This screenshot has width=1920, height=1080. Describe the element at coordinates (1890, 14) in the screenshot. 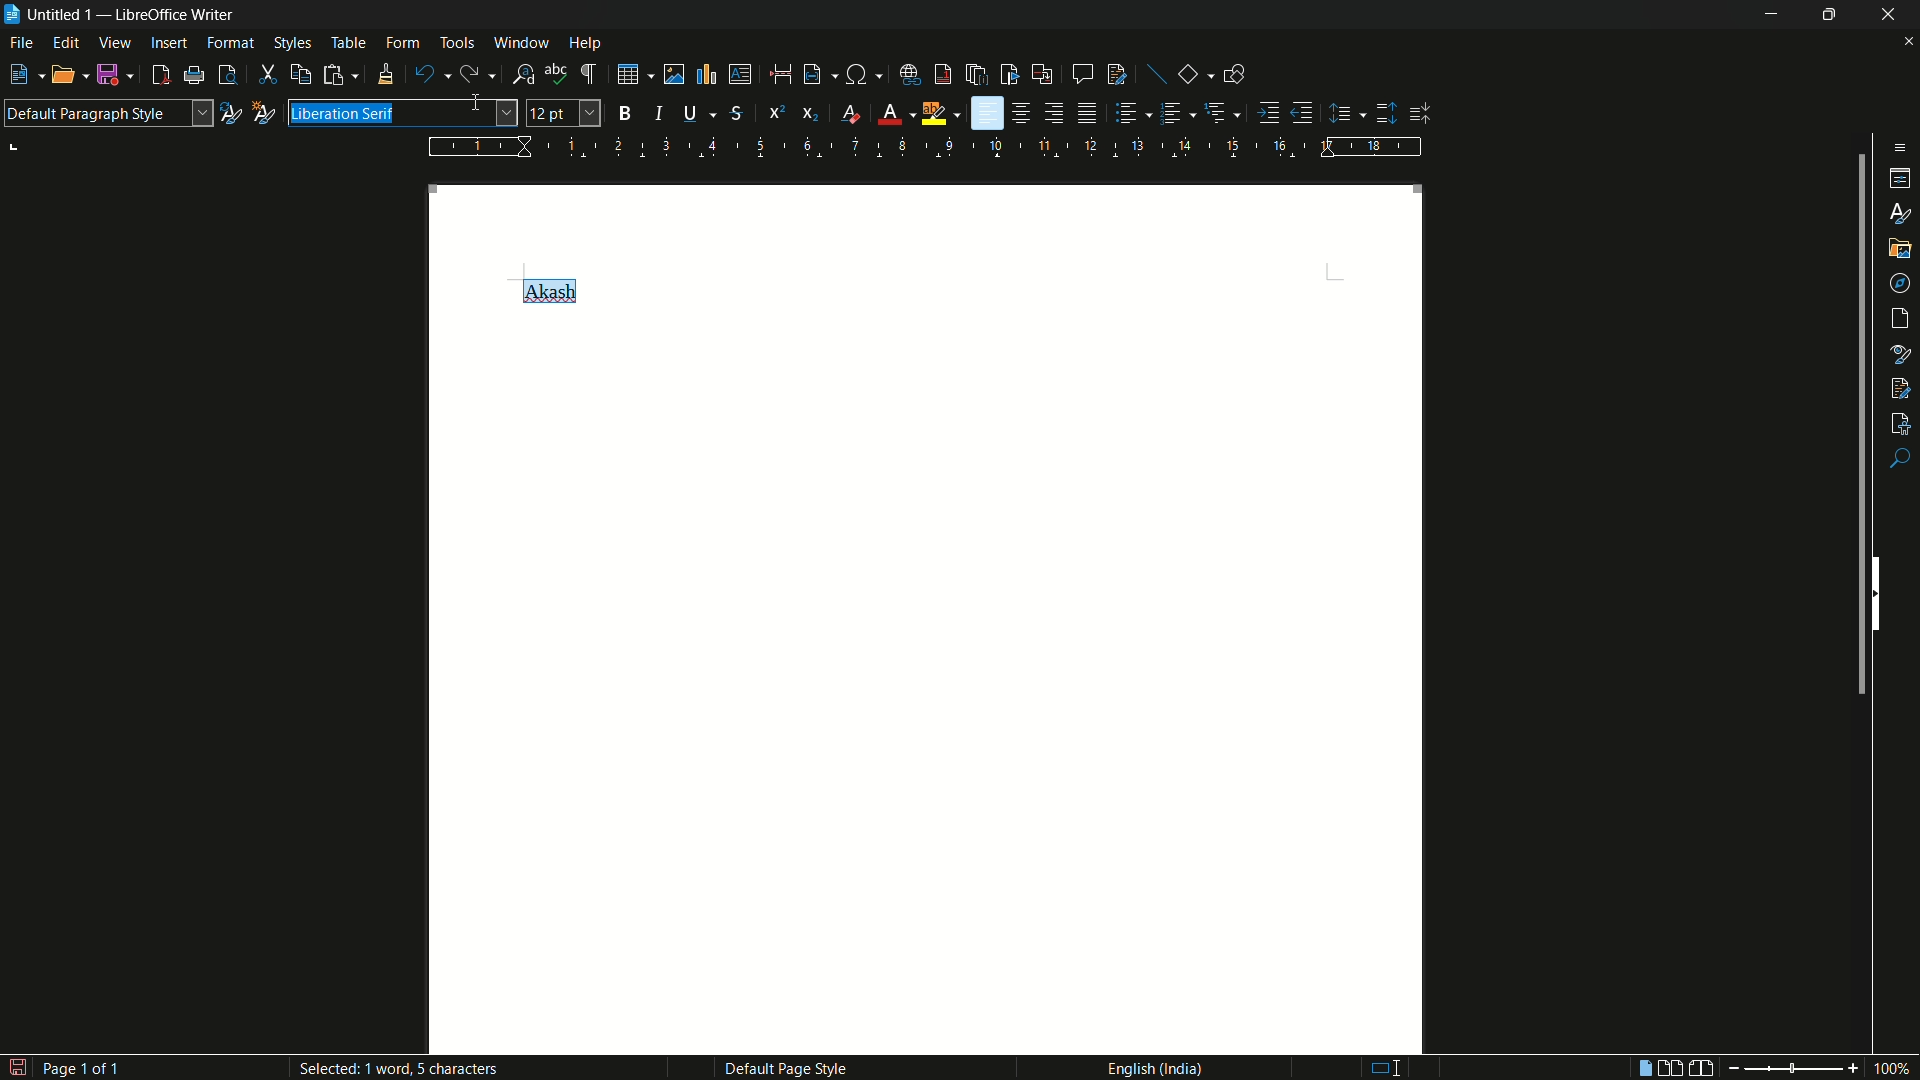

I see `close app` at that location.